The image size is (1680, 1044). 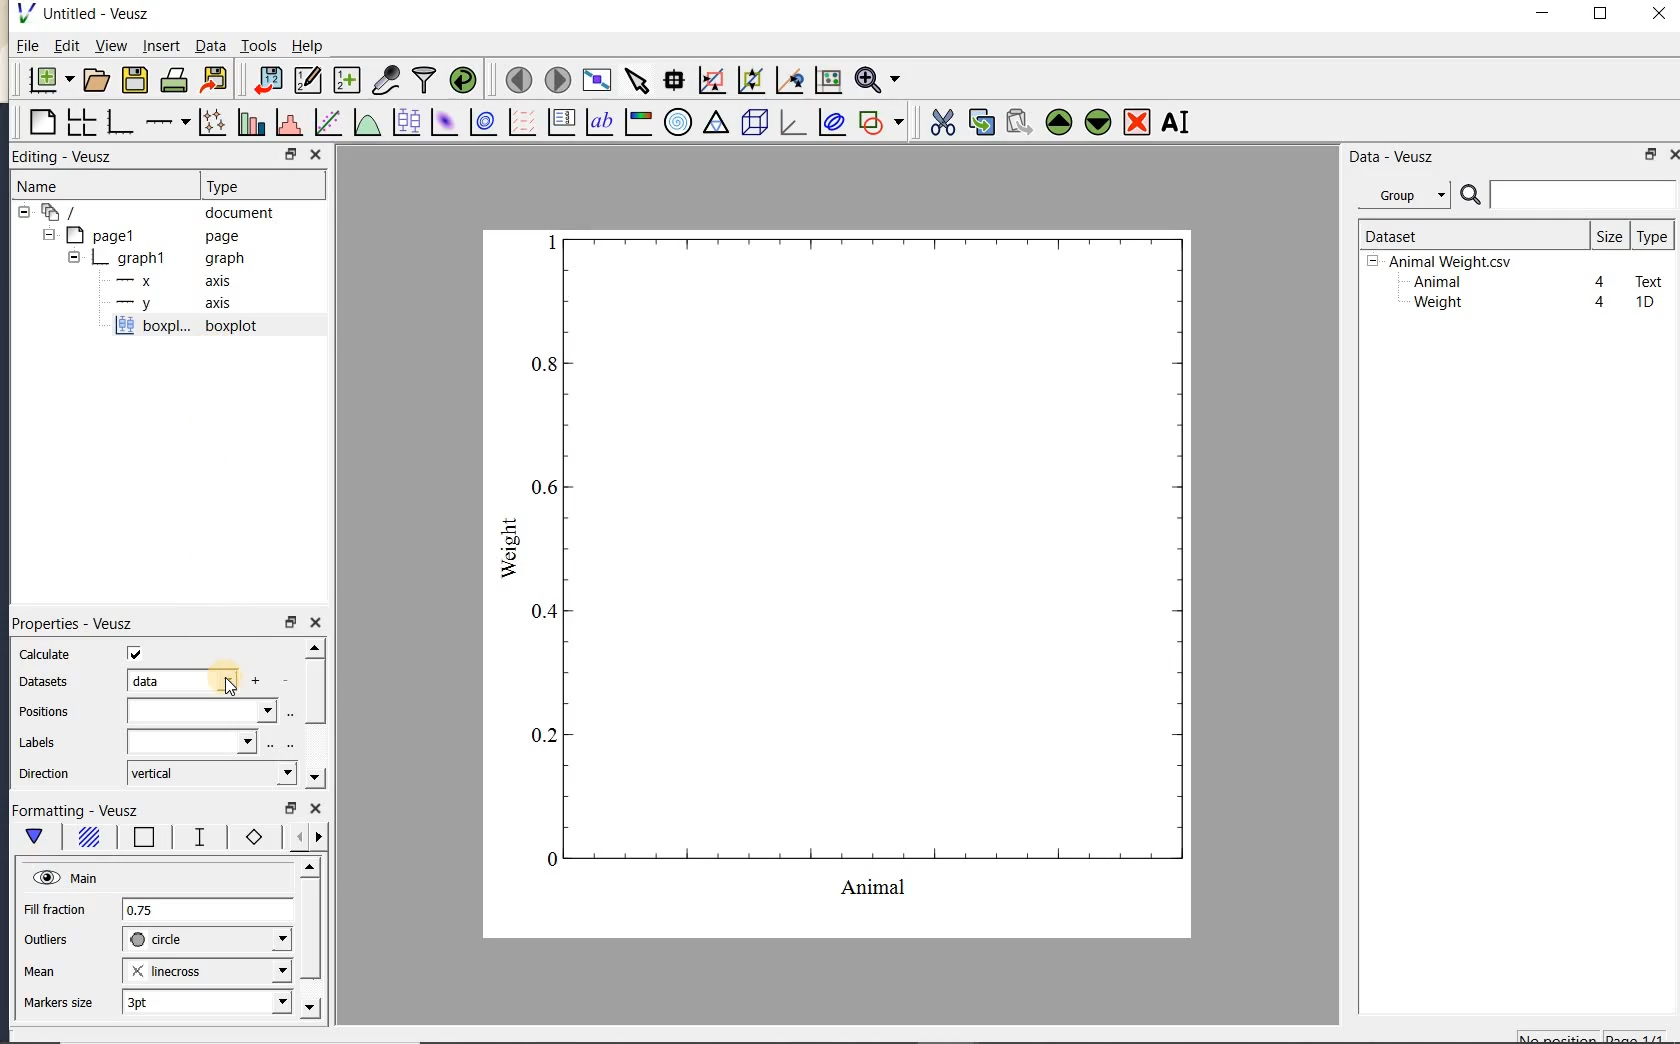 What do you see at coordinates (1392, 157) in the screenshot?
I see `Data-Veusz` at bounding box center [1392, 157].